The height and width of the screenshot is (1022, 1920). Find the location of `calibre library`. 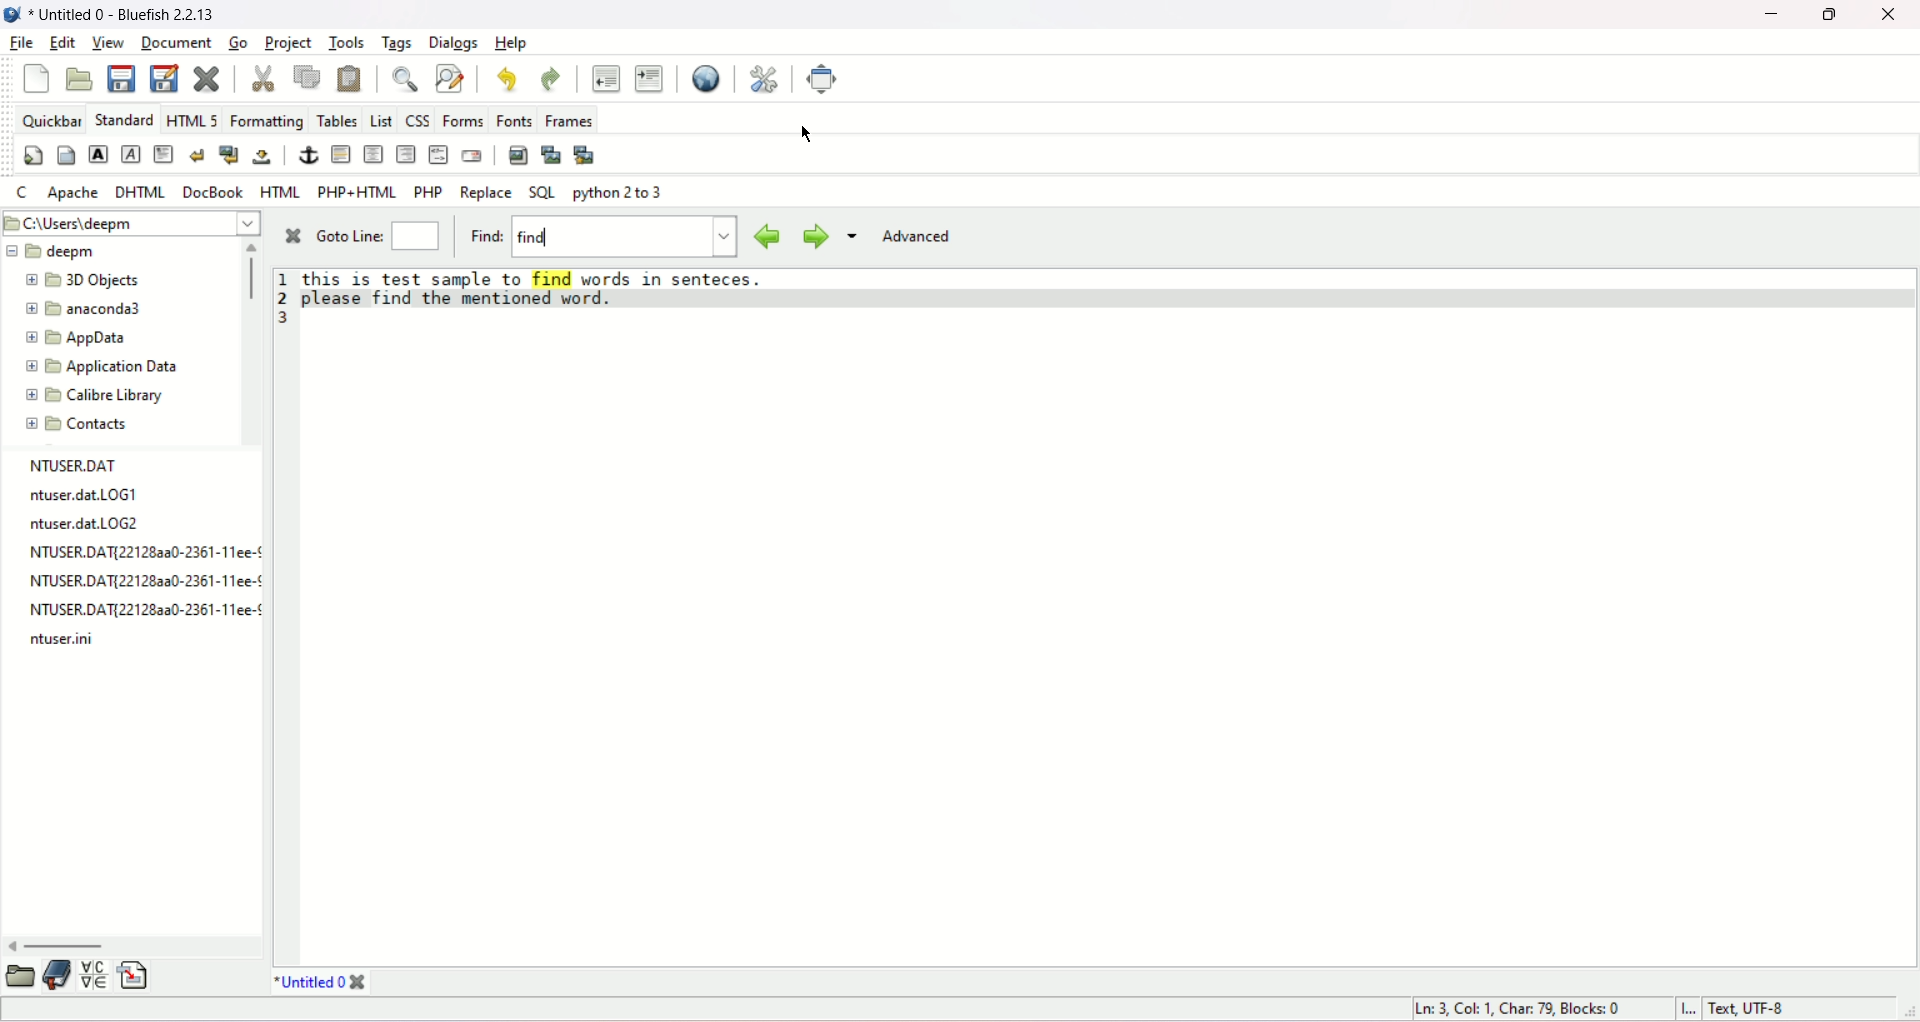

calibre library is located at coordinates (96, 396).